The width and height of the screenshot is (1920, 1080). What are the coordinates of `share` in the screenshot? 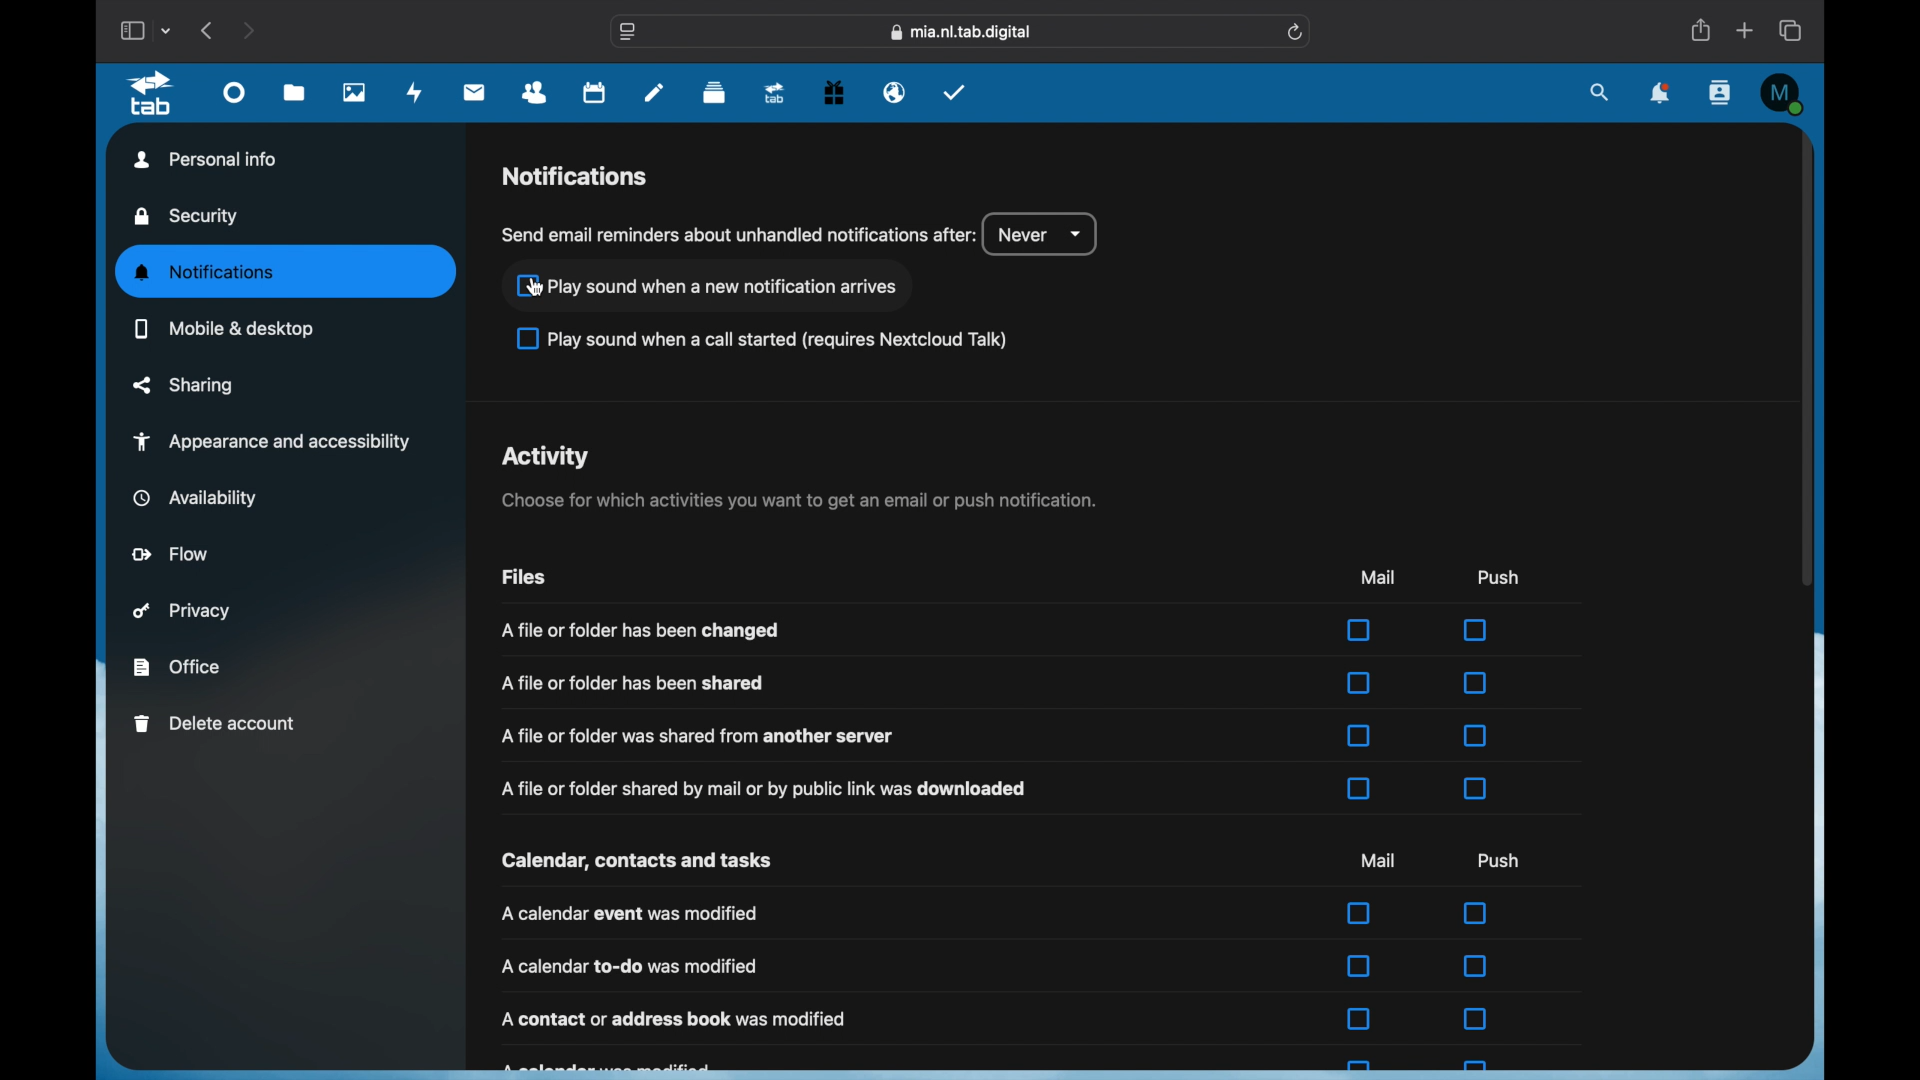 It's located at (1700, 31).